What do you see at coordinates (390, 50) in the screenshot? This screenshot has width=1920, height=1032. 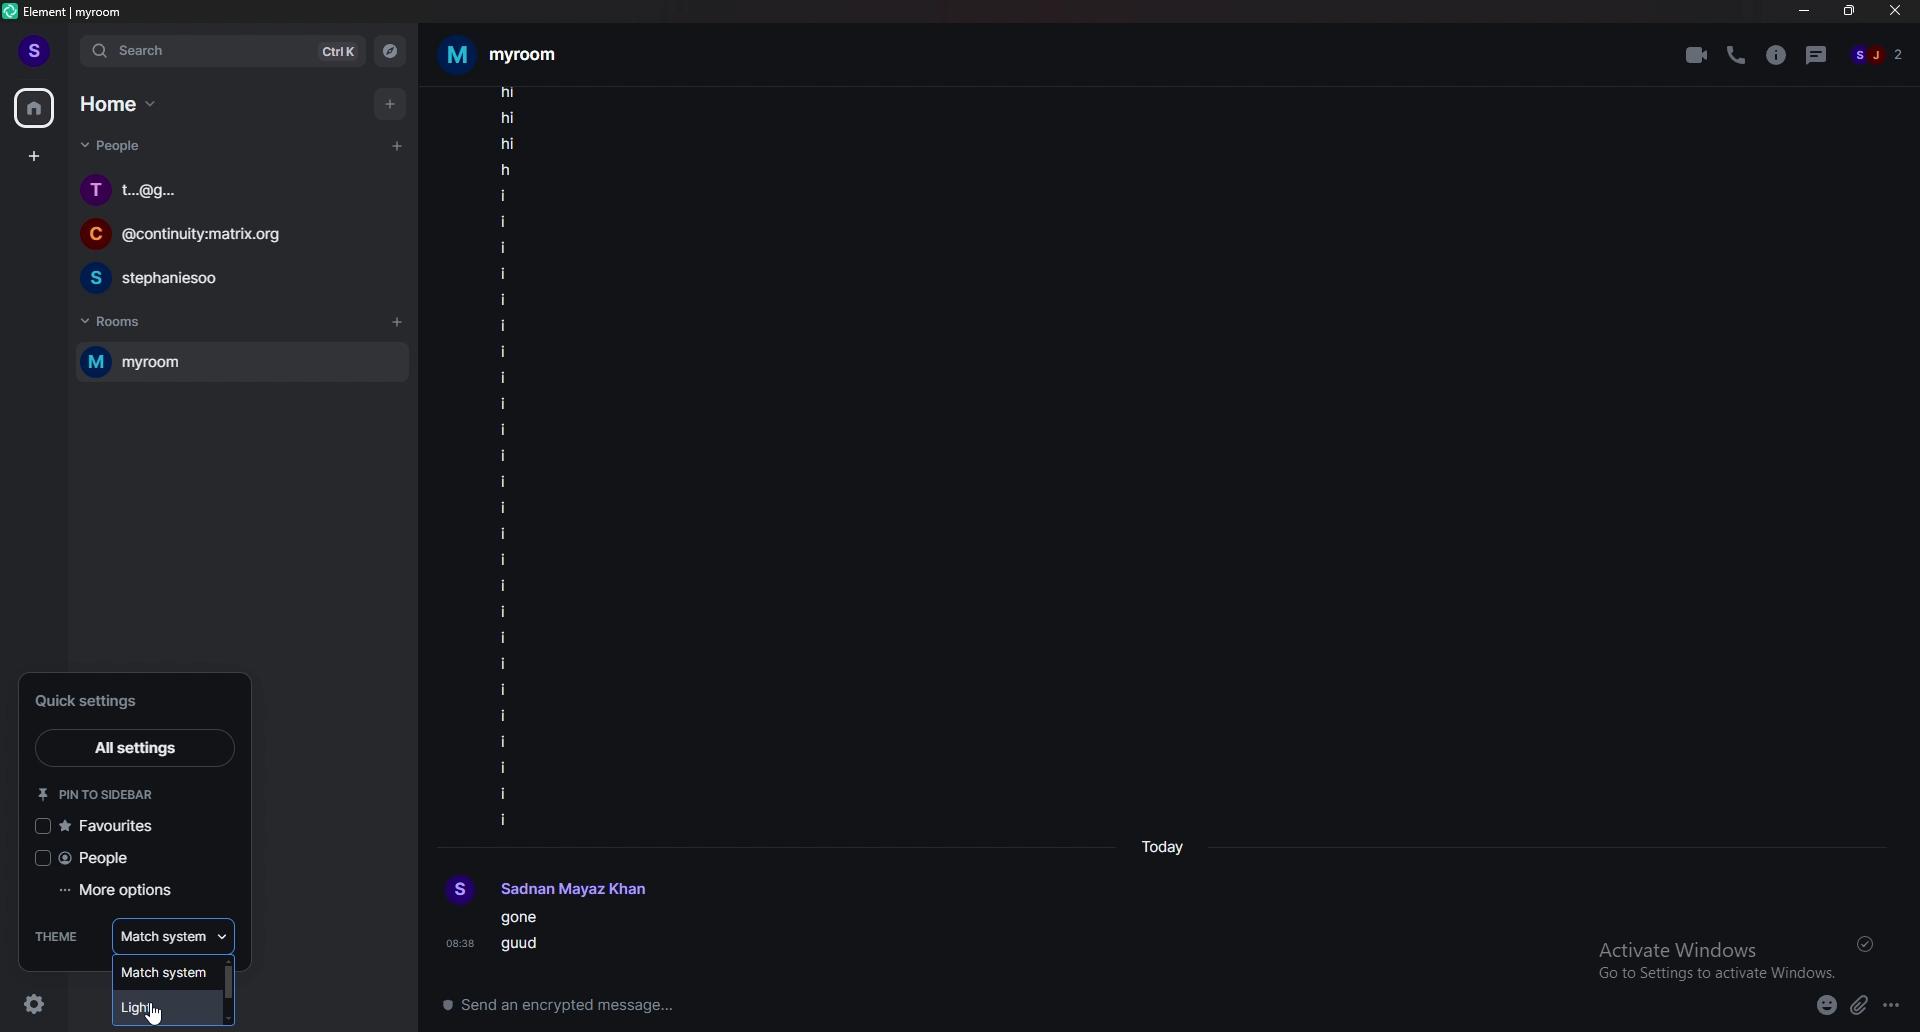 I see `explore` at bounding box center [390, 50].